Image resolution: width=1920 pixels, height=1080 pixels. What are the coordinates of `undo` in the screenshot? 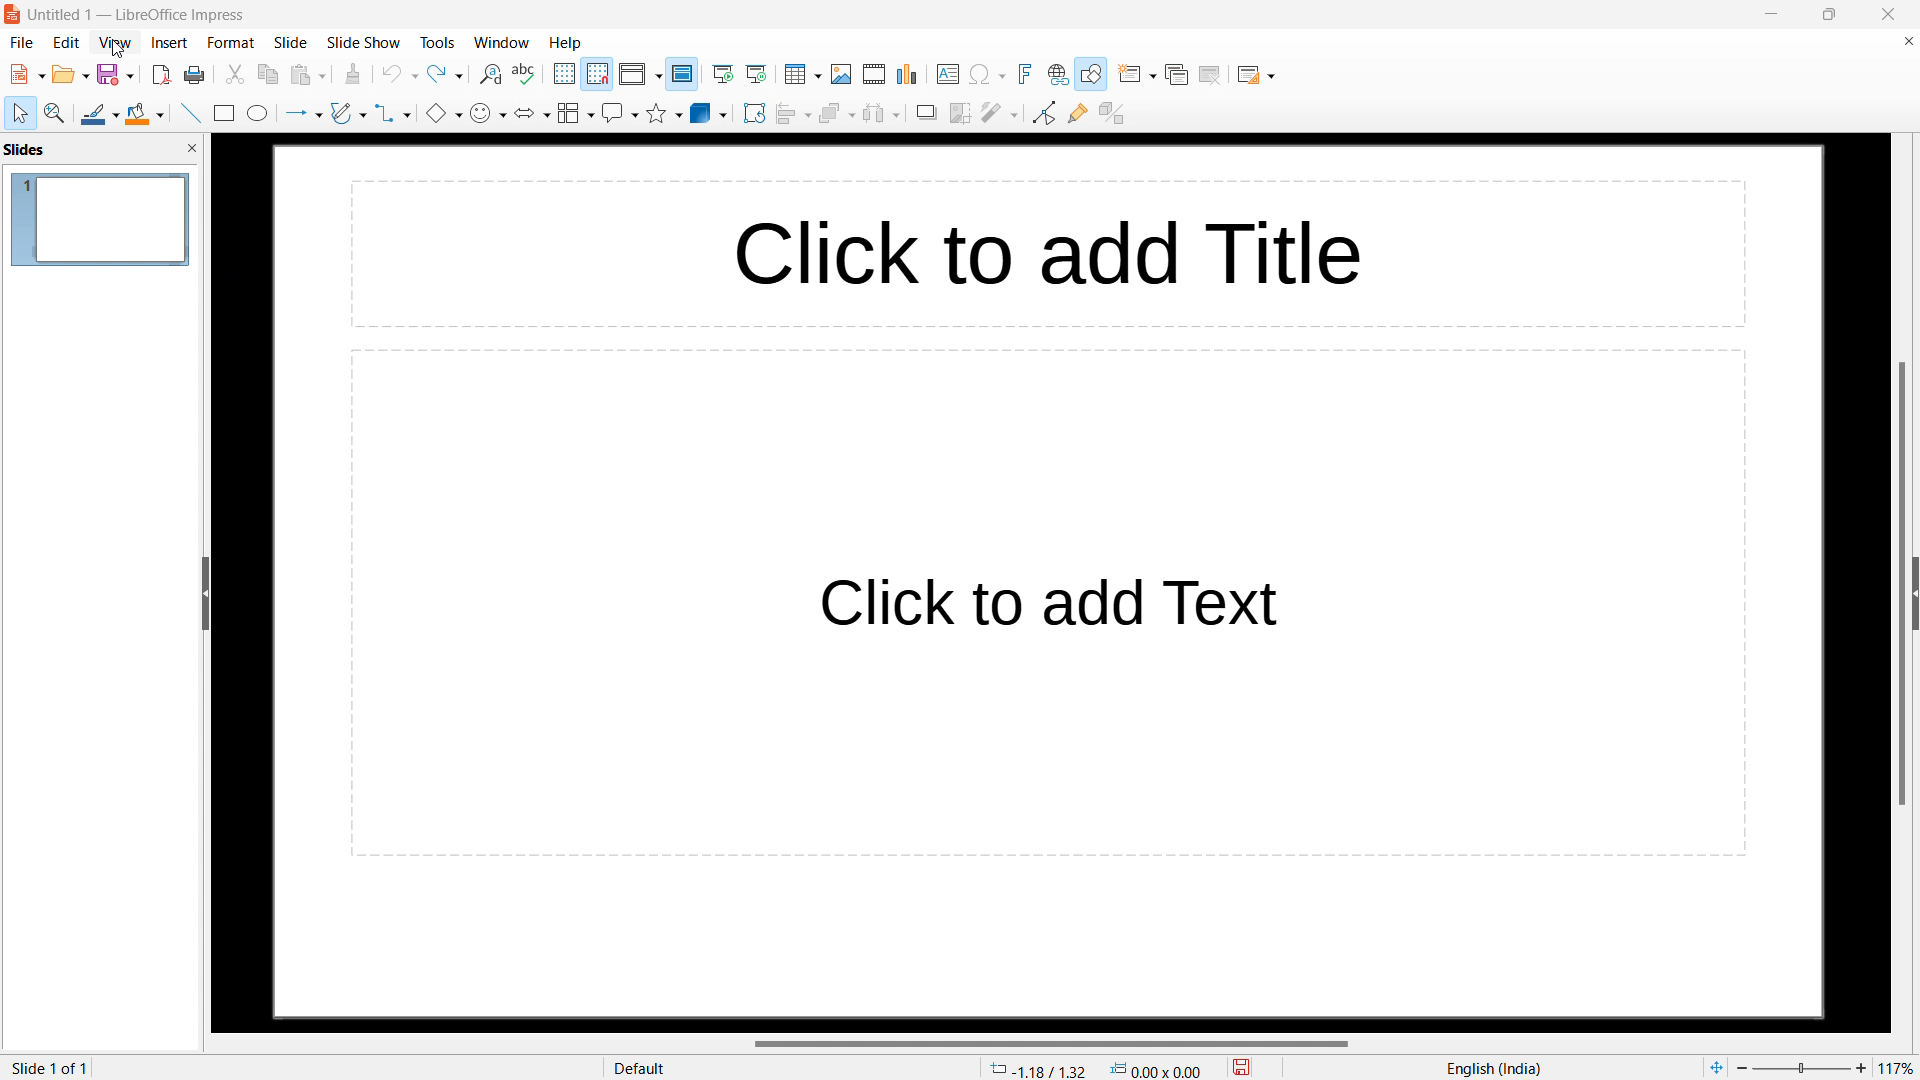 It's located at (399, 74).